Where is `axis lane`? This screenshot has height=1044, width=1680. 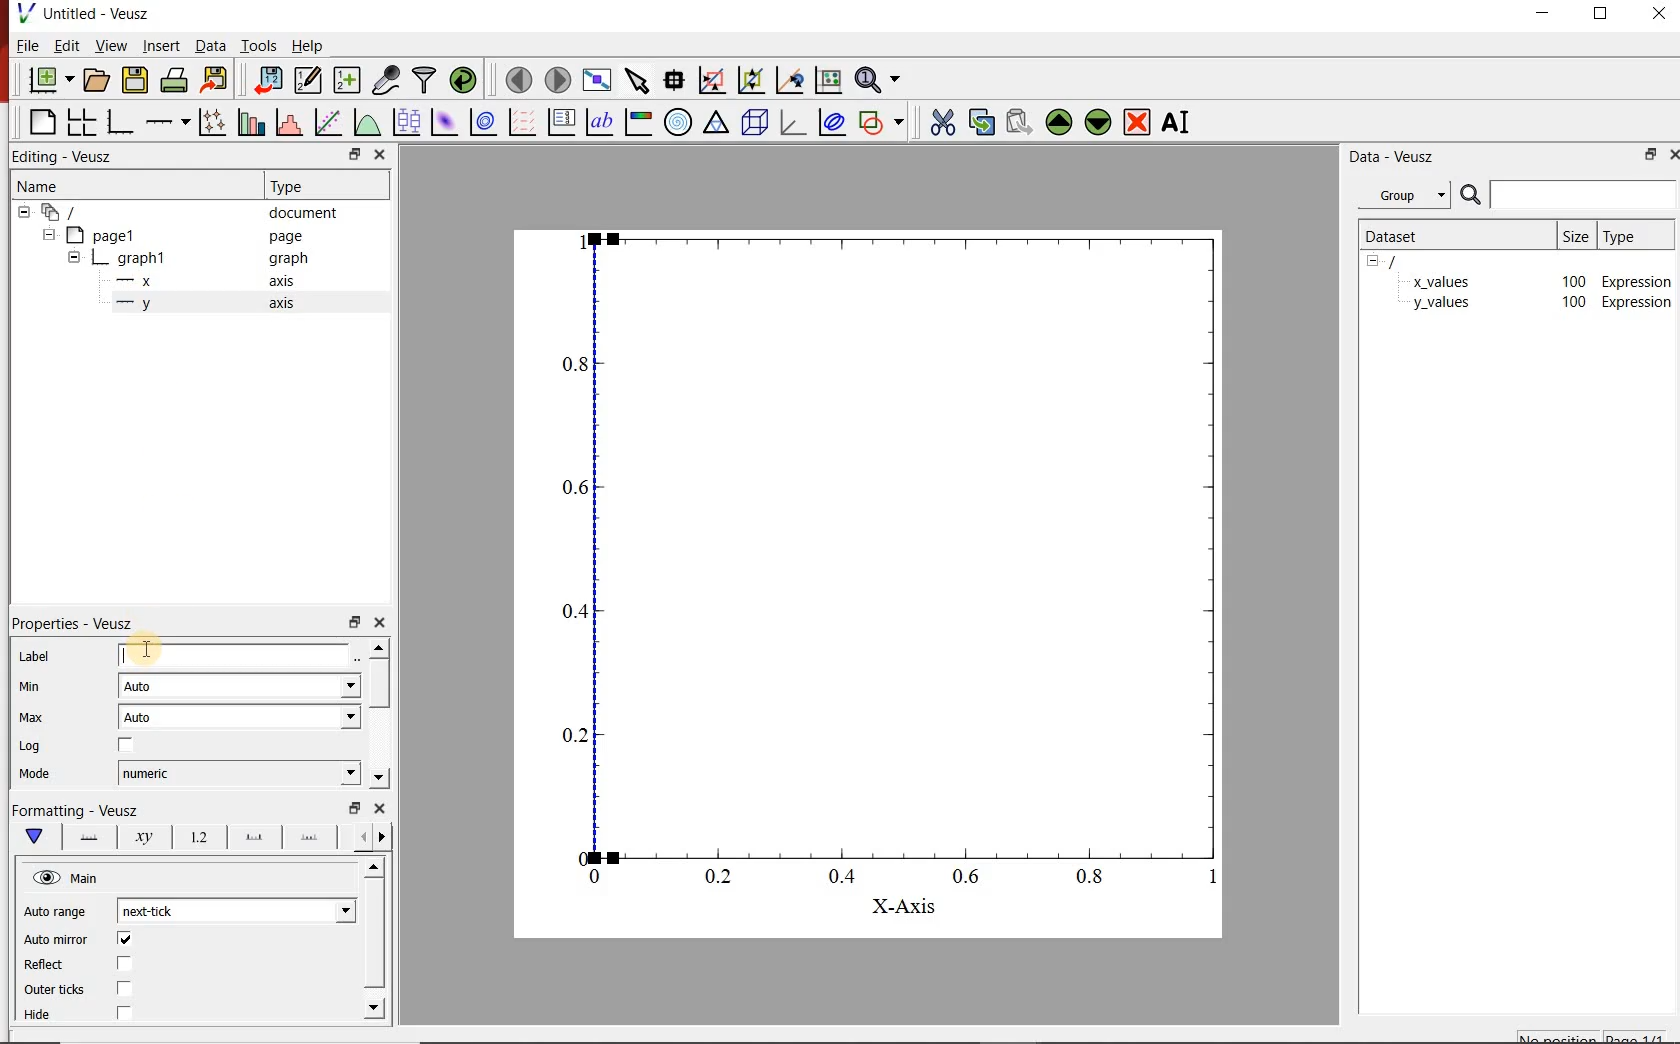 axis lane is located at coordinates (90, 839).